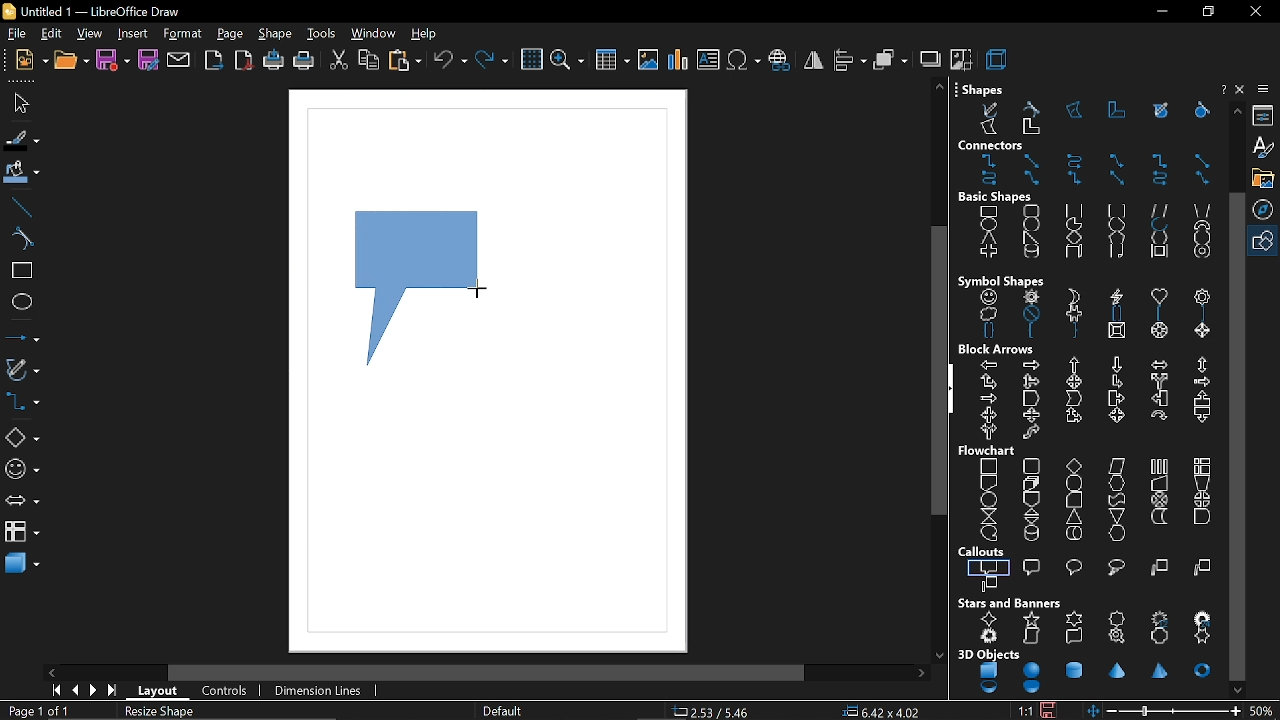  Describe the element at coordinates (1158, 517) in the screenshot. I see `stored data` at that location.